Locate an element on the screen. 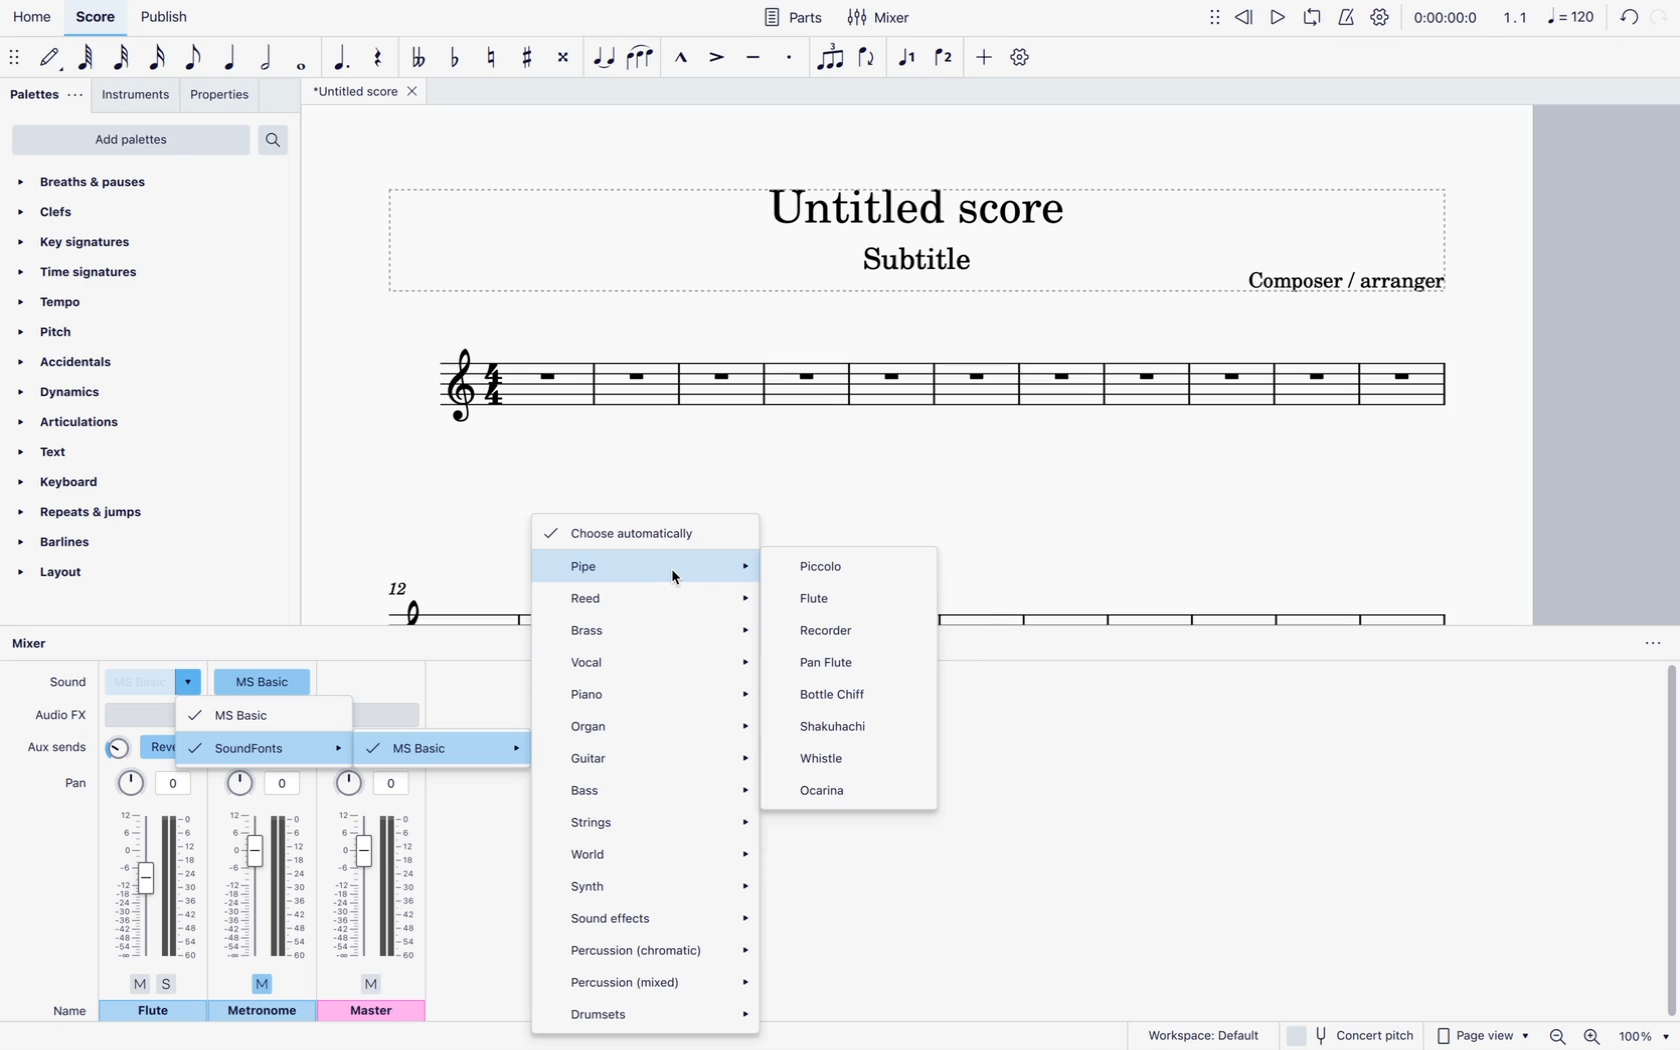 The height and width of the screenshot is (1050, 1680). tuplet is located at coordinates (832, 62).